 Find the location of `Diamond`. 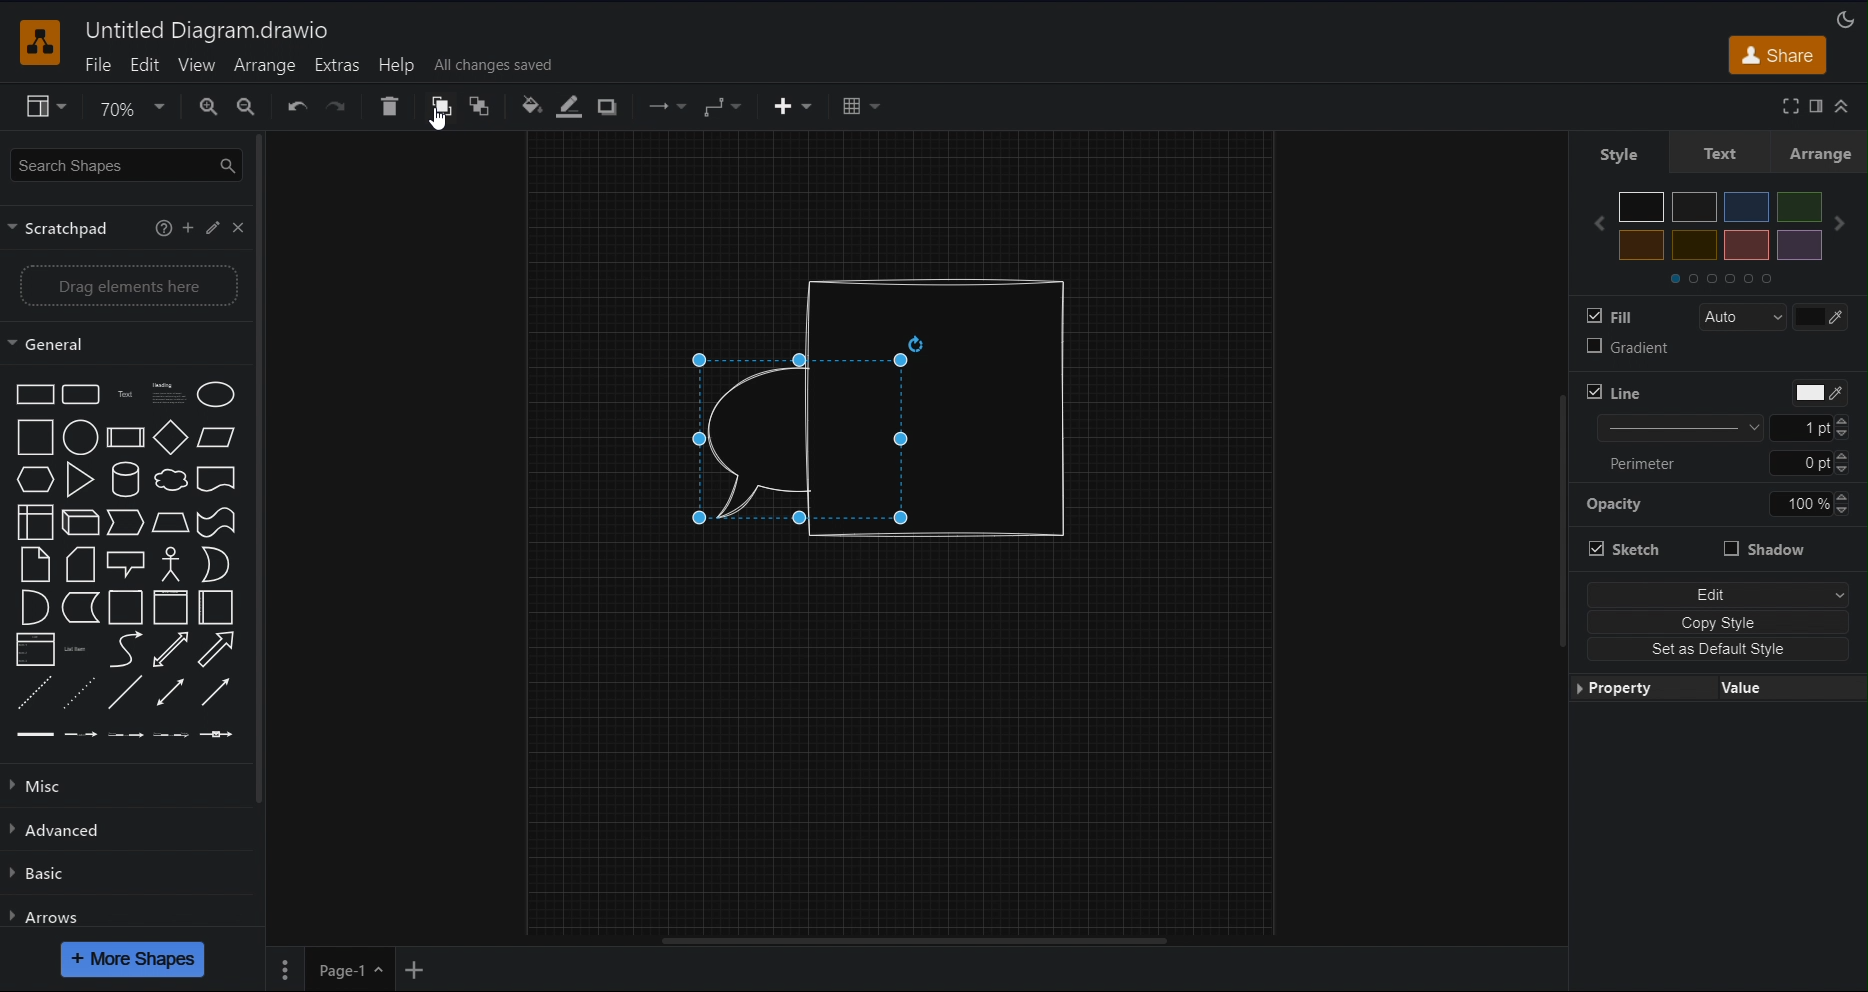

Diamond is located at coordinates (170, 437).